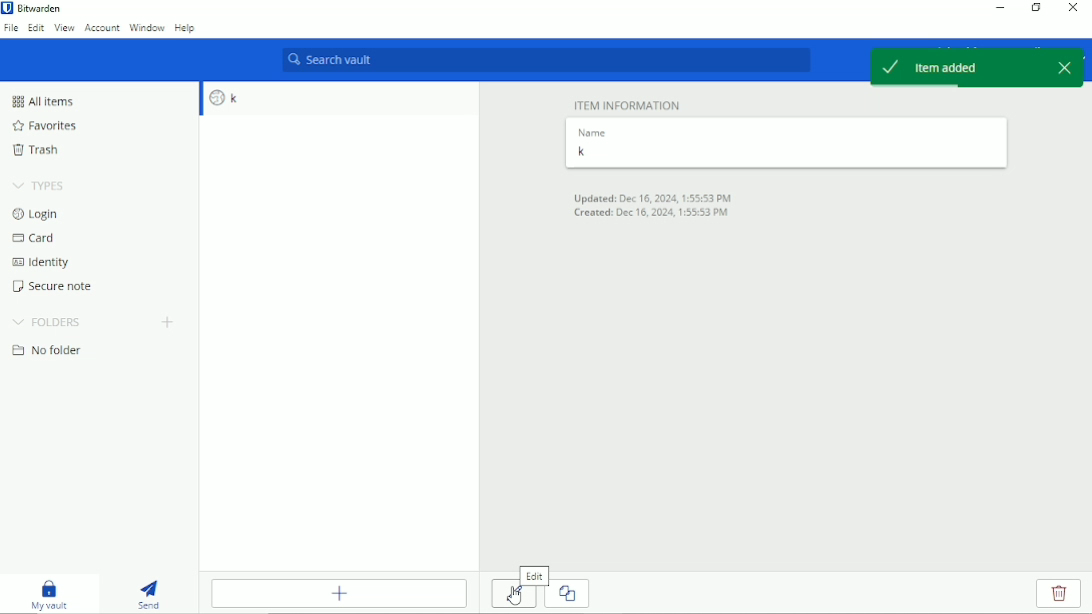  I want to click on My vault, so click(49, 594).